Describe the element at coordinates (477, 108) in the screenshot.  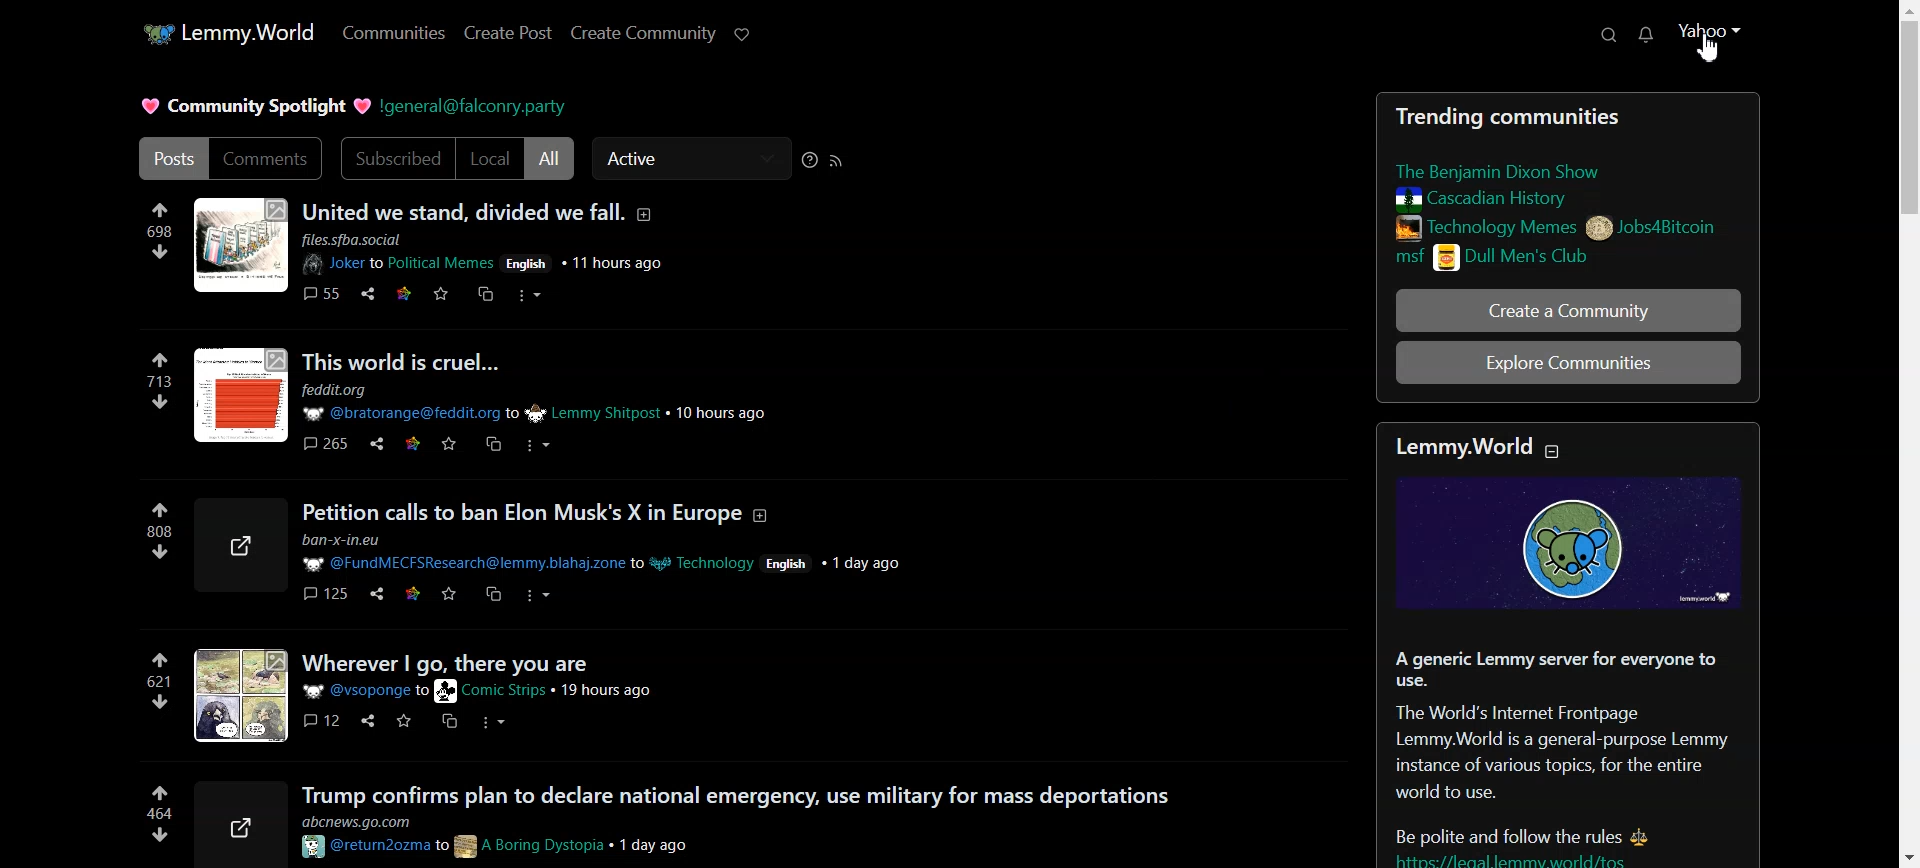
I see `Hyperlink` at that location.